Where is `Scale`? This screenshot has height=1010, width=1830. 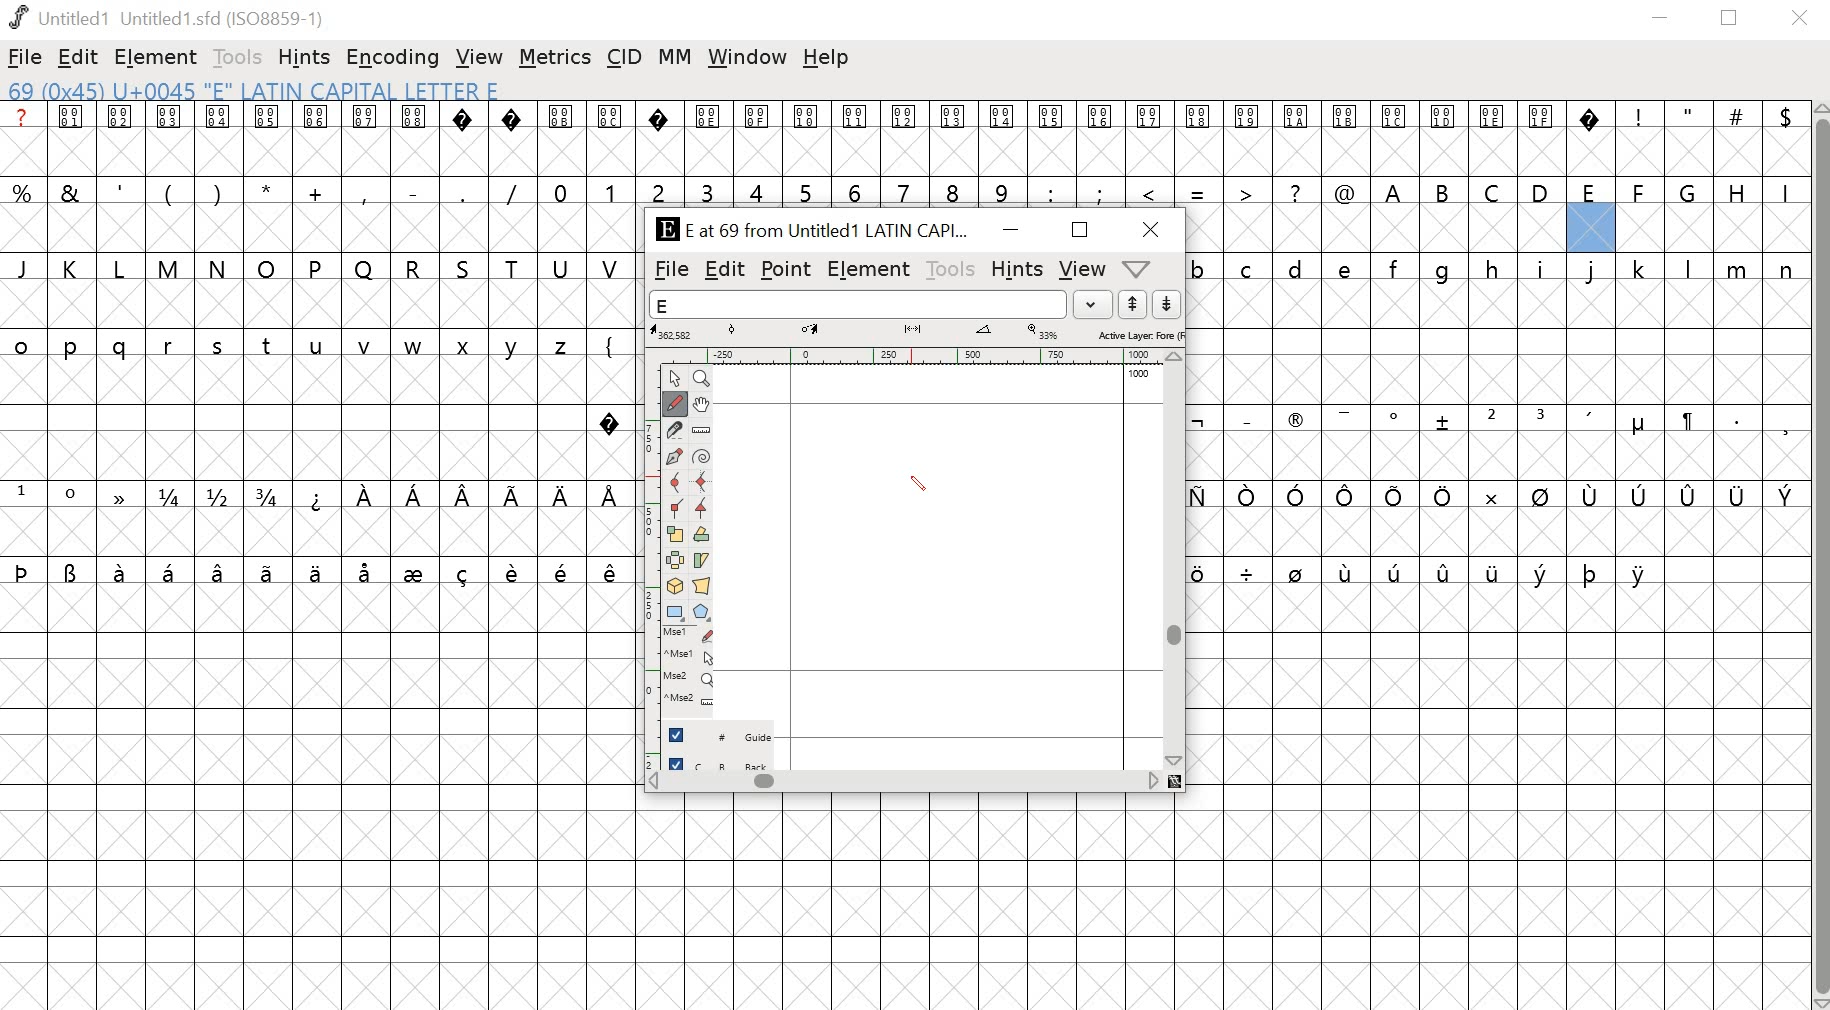 Scale is located at coordinates (676, 535).